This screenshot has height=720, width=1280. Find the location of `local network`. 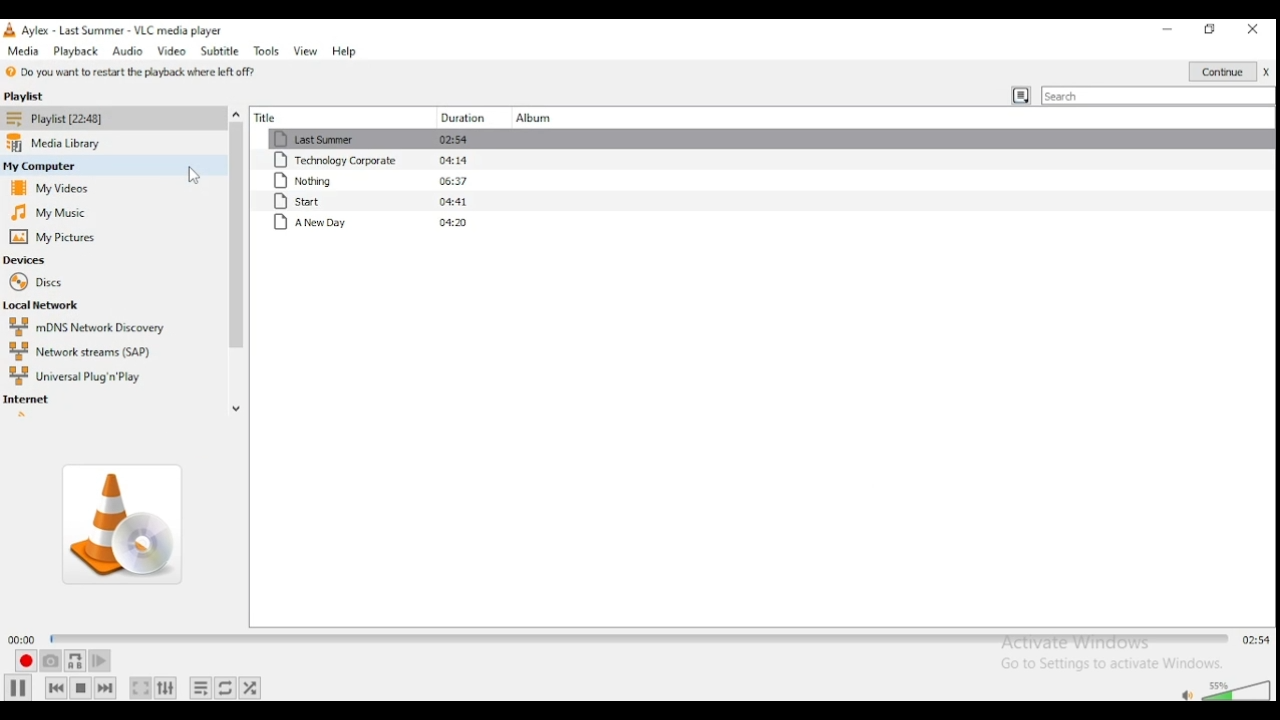

local network is located at coordinates (50, 304).